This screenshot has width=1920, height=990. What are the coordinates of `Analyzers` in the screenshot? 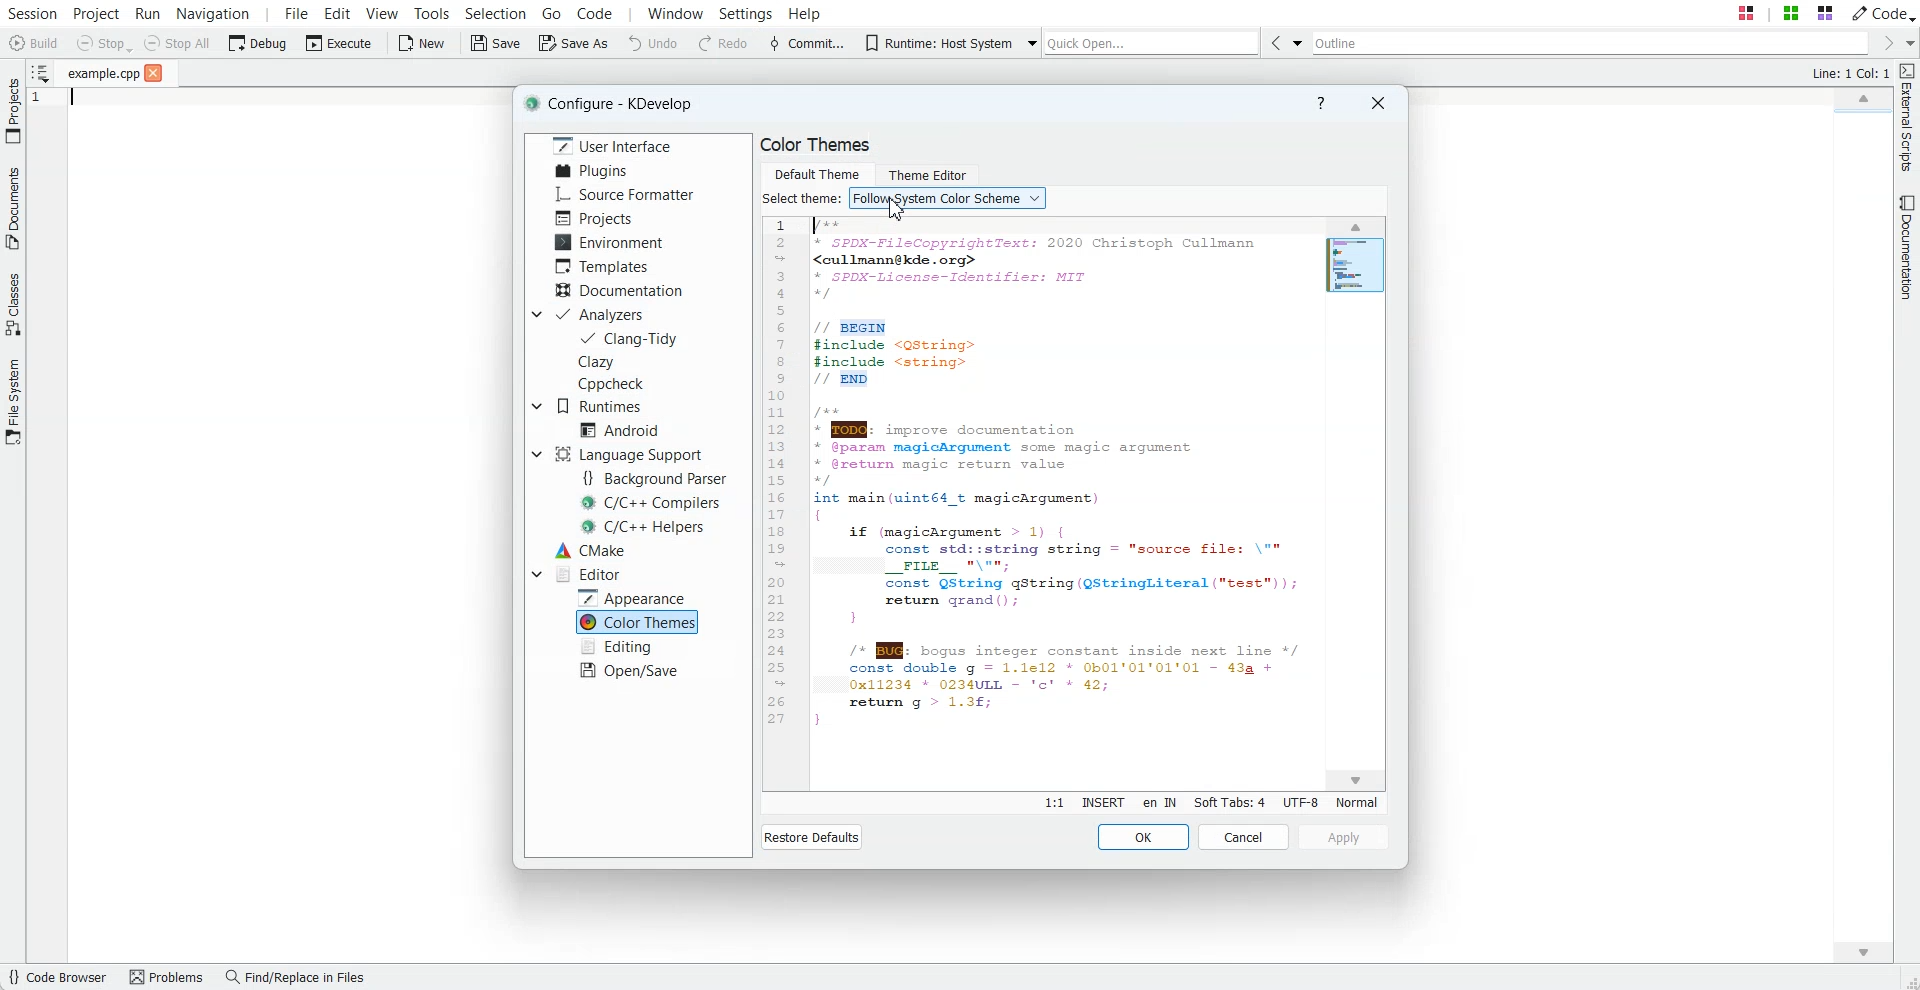 It's located at (604, 314).